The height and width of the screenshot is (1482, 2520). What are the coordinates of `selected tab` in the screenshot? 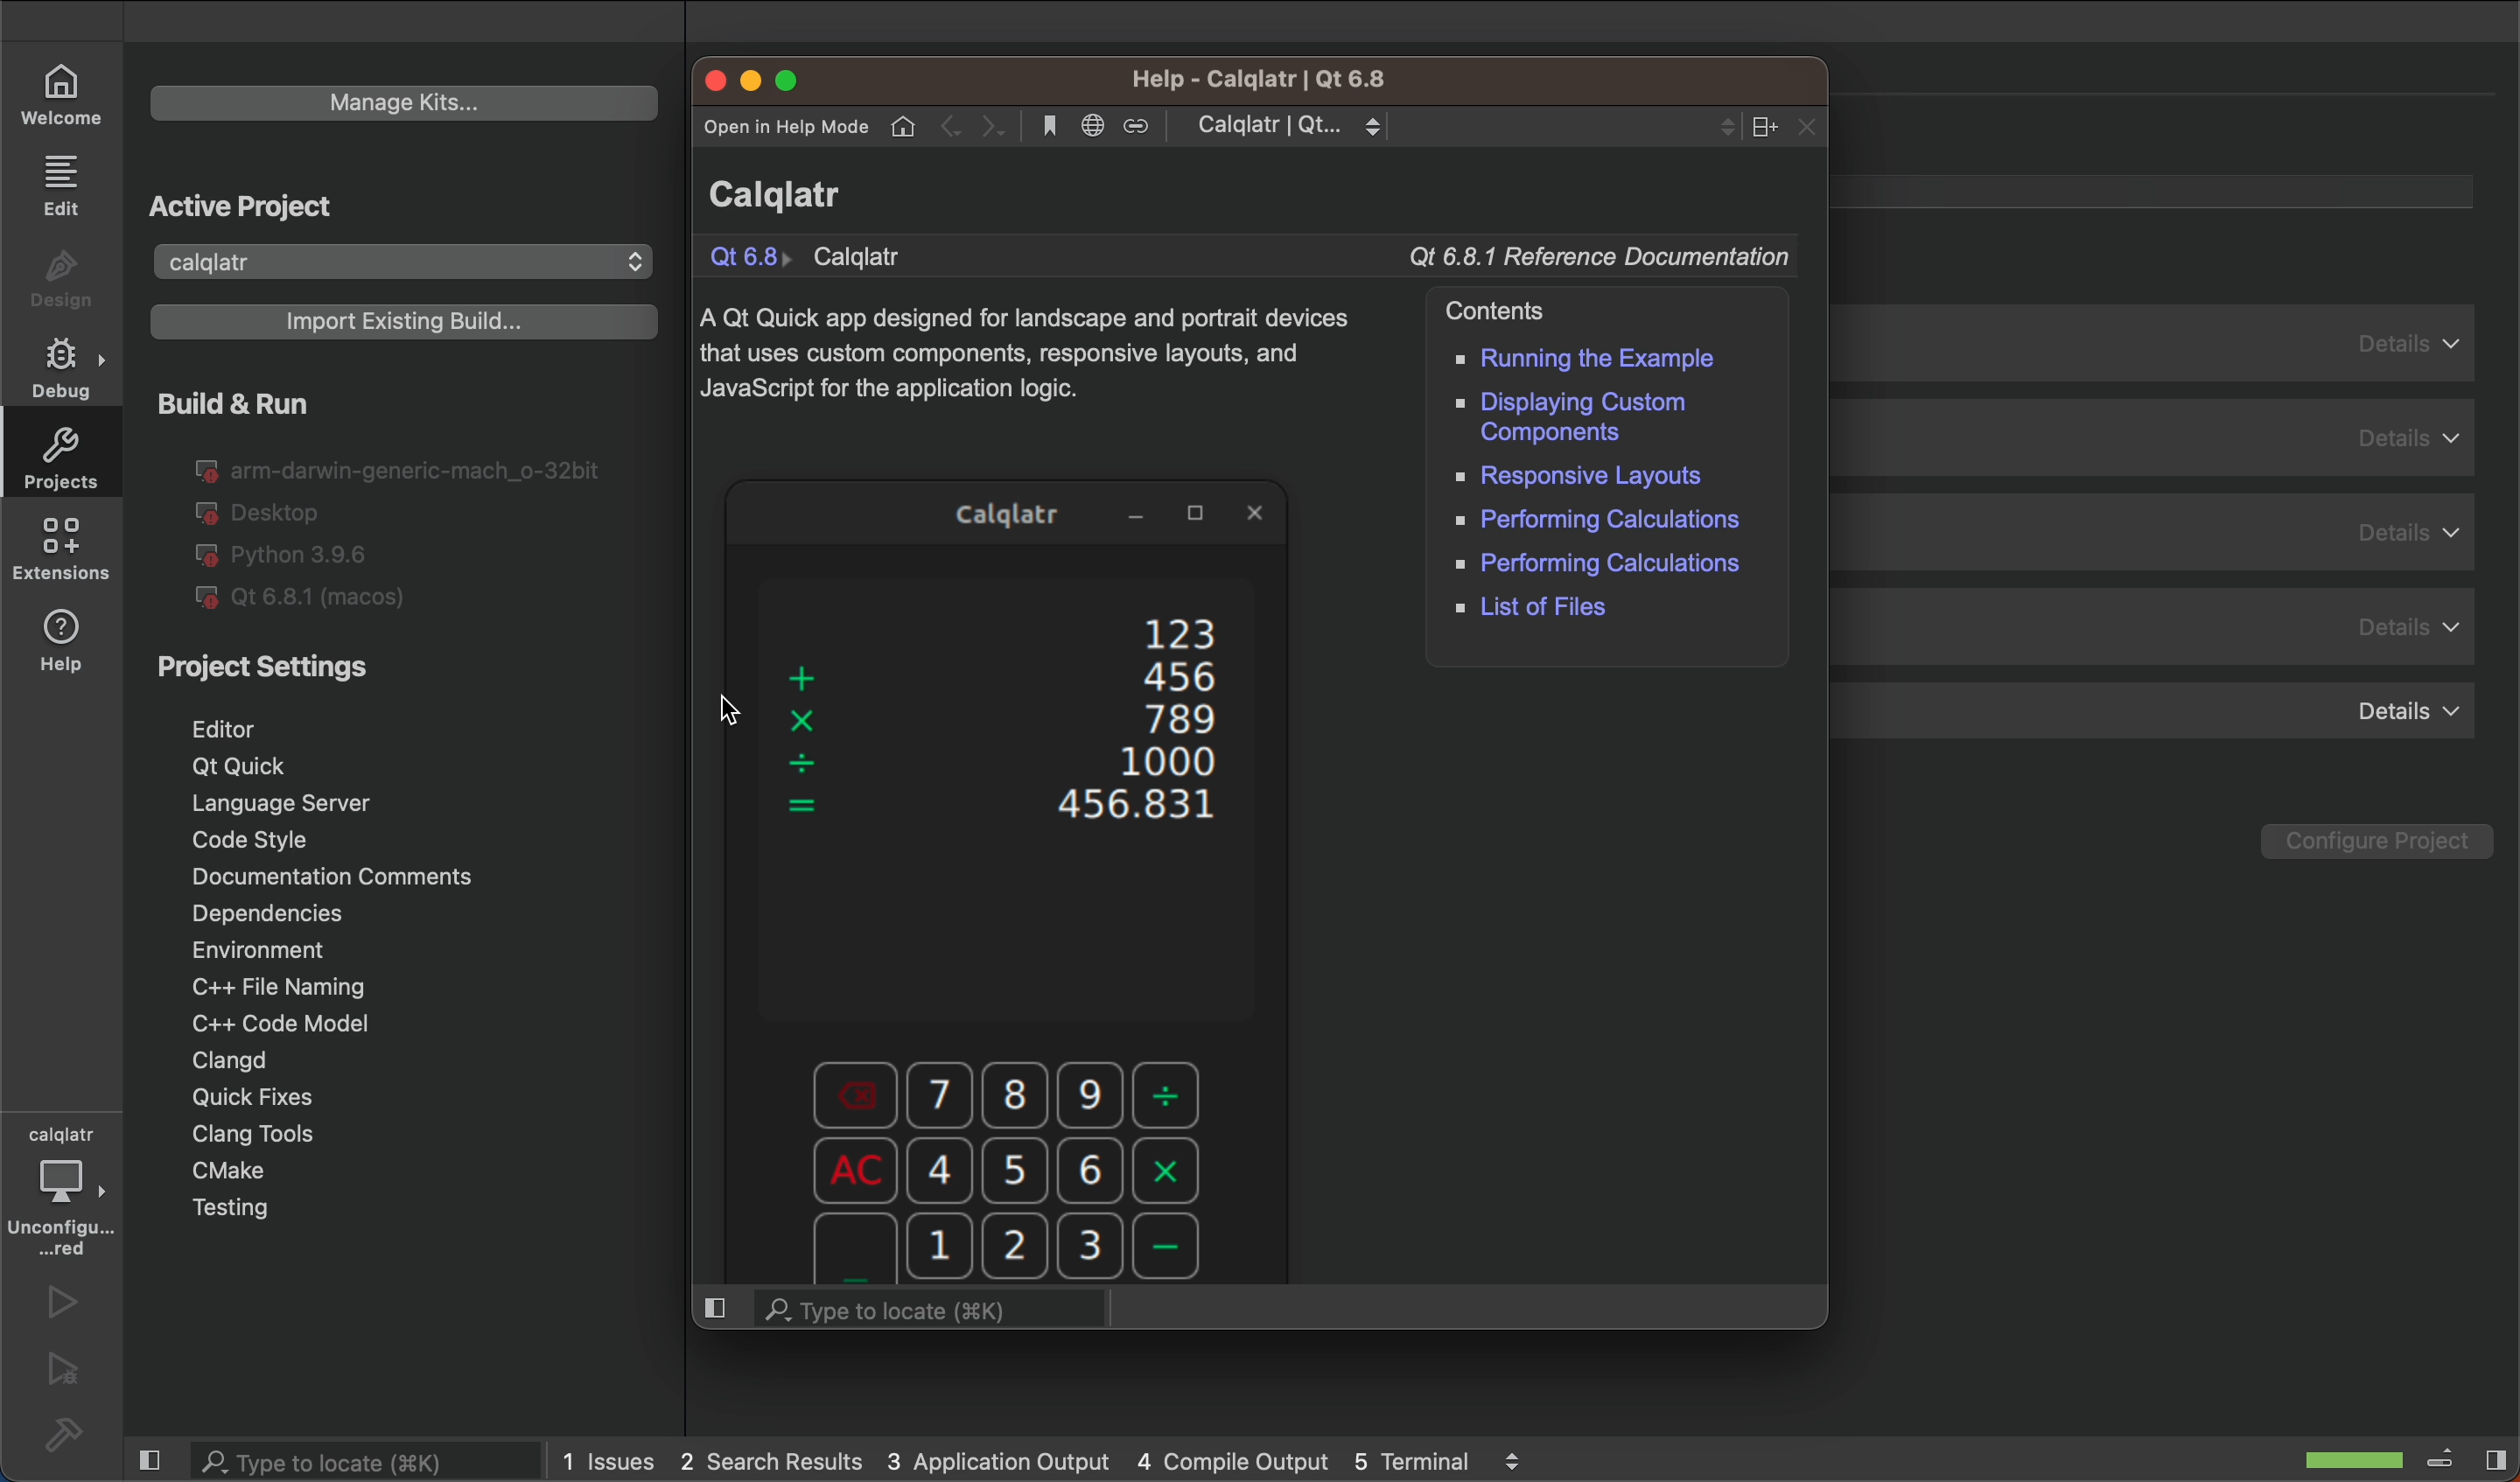 It's located at (386, 398).